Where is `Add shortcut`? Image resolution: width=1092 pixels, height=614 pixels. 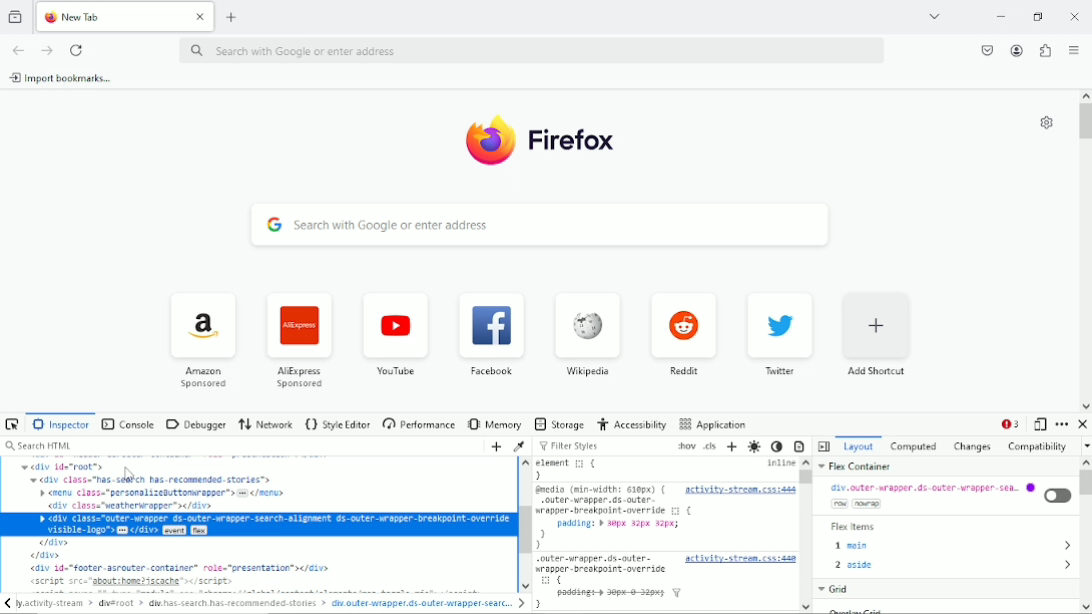
Add shortcut is located at coordinates (878, 334).